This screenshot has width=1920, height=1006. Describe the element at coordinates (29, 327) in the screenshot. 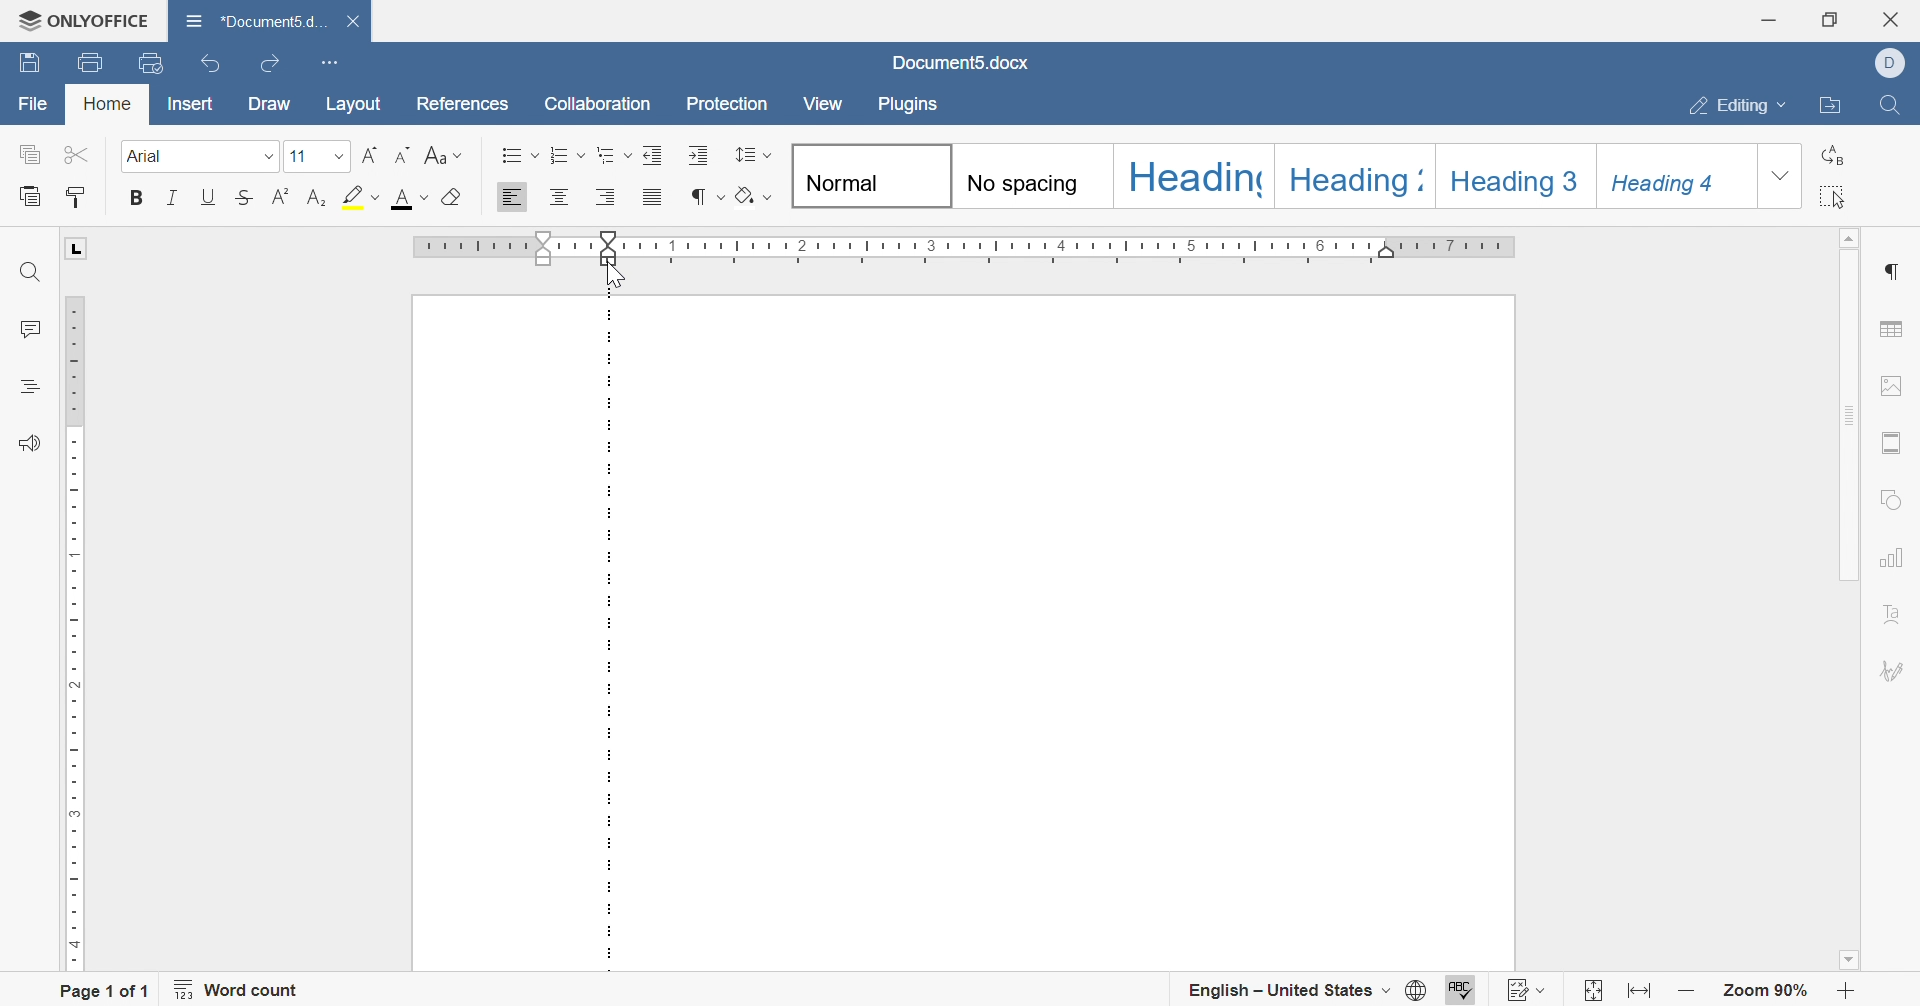

I see `comments` at that location.